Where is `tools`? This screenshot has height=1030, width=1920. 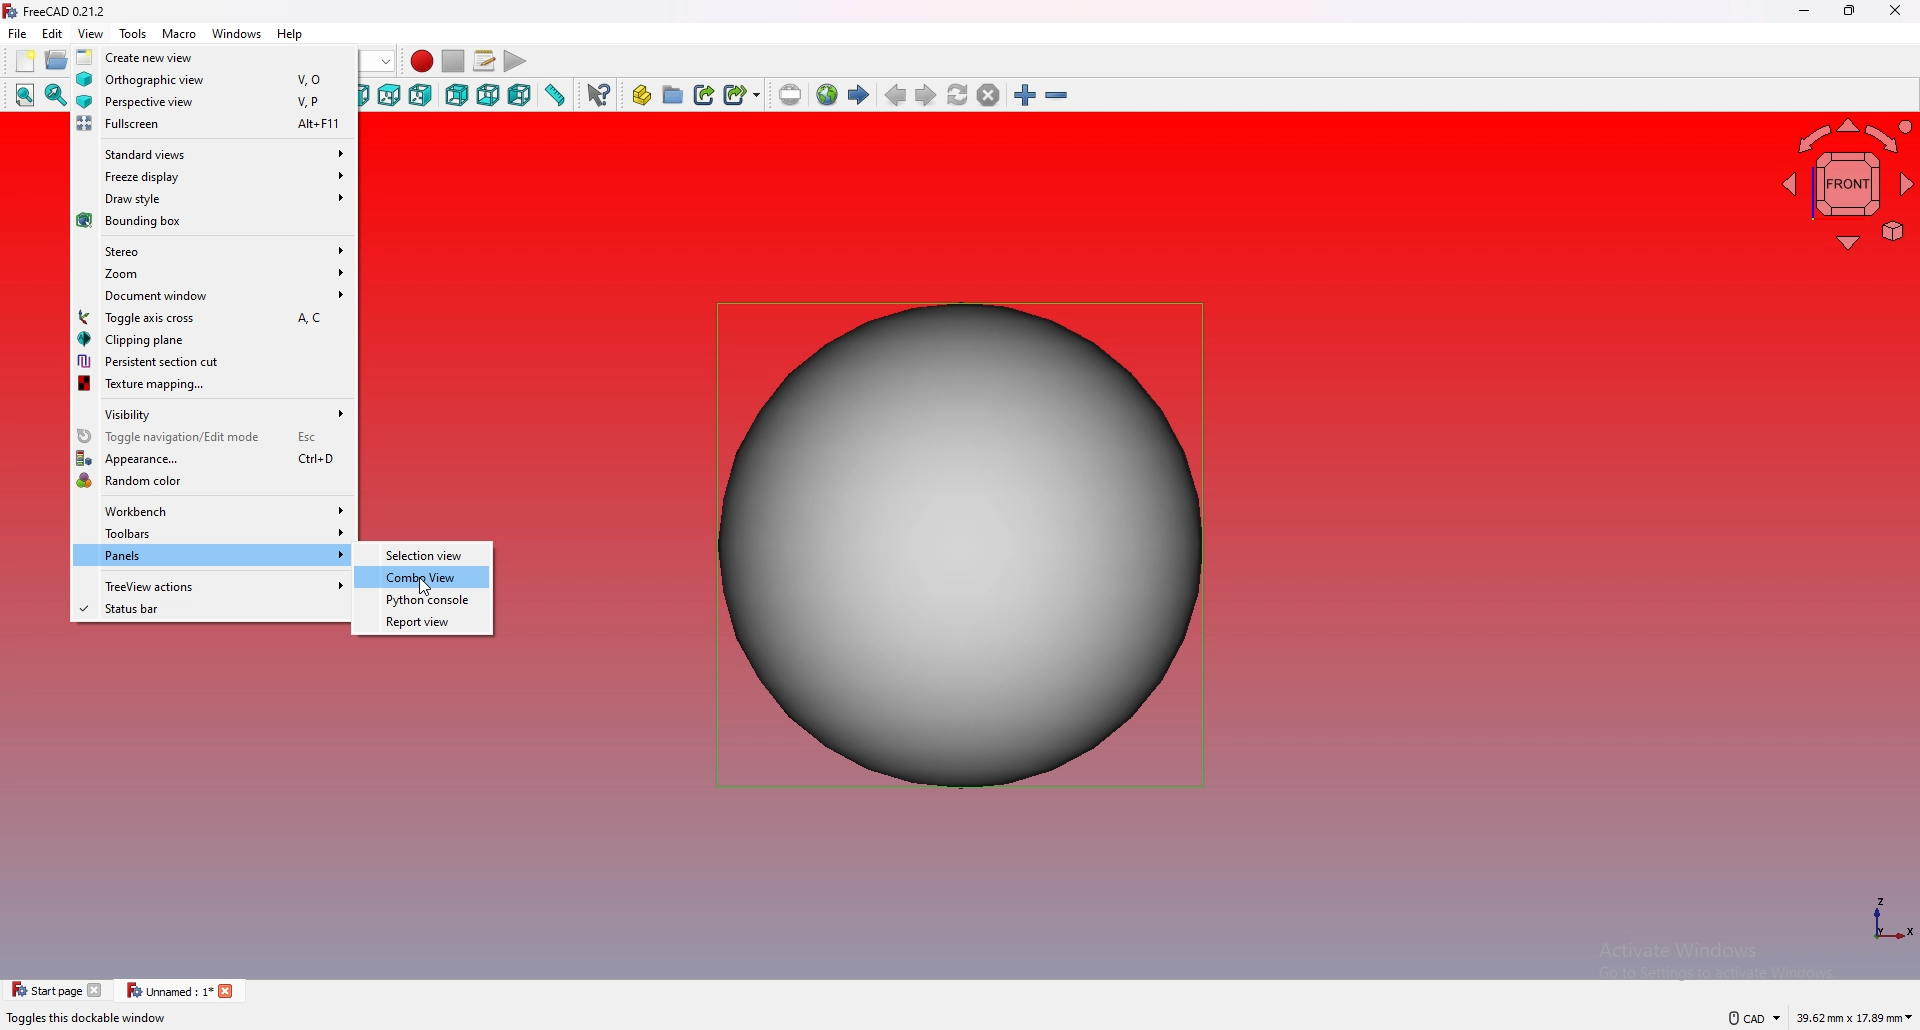
tools is located at coordinates (134, 34).